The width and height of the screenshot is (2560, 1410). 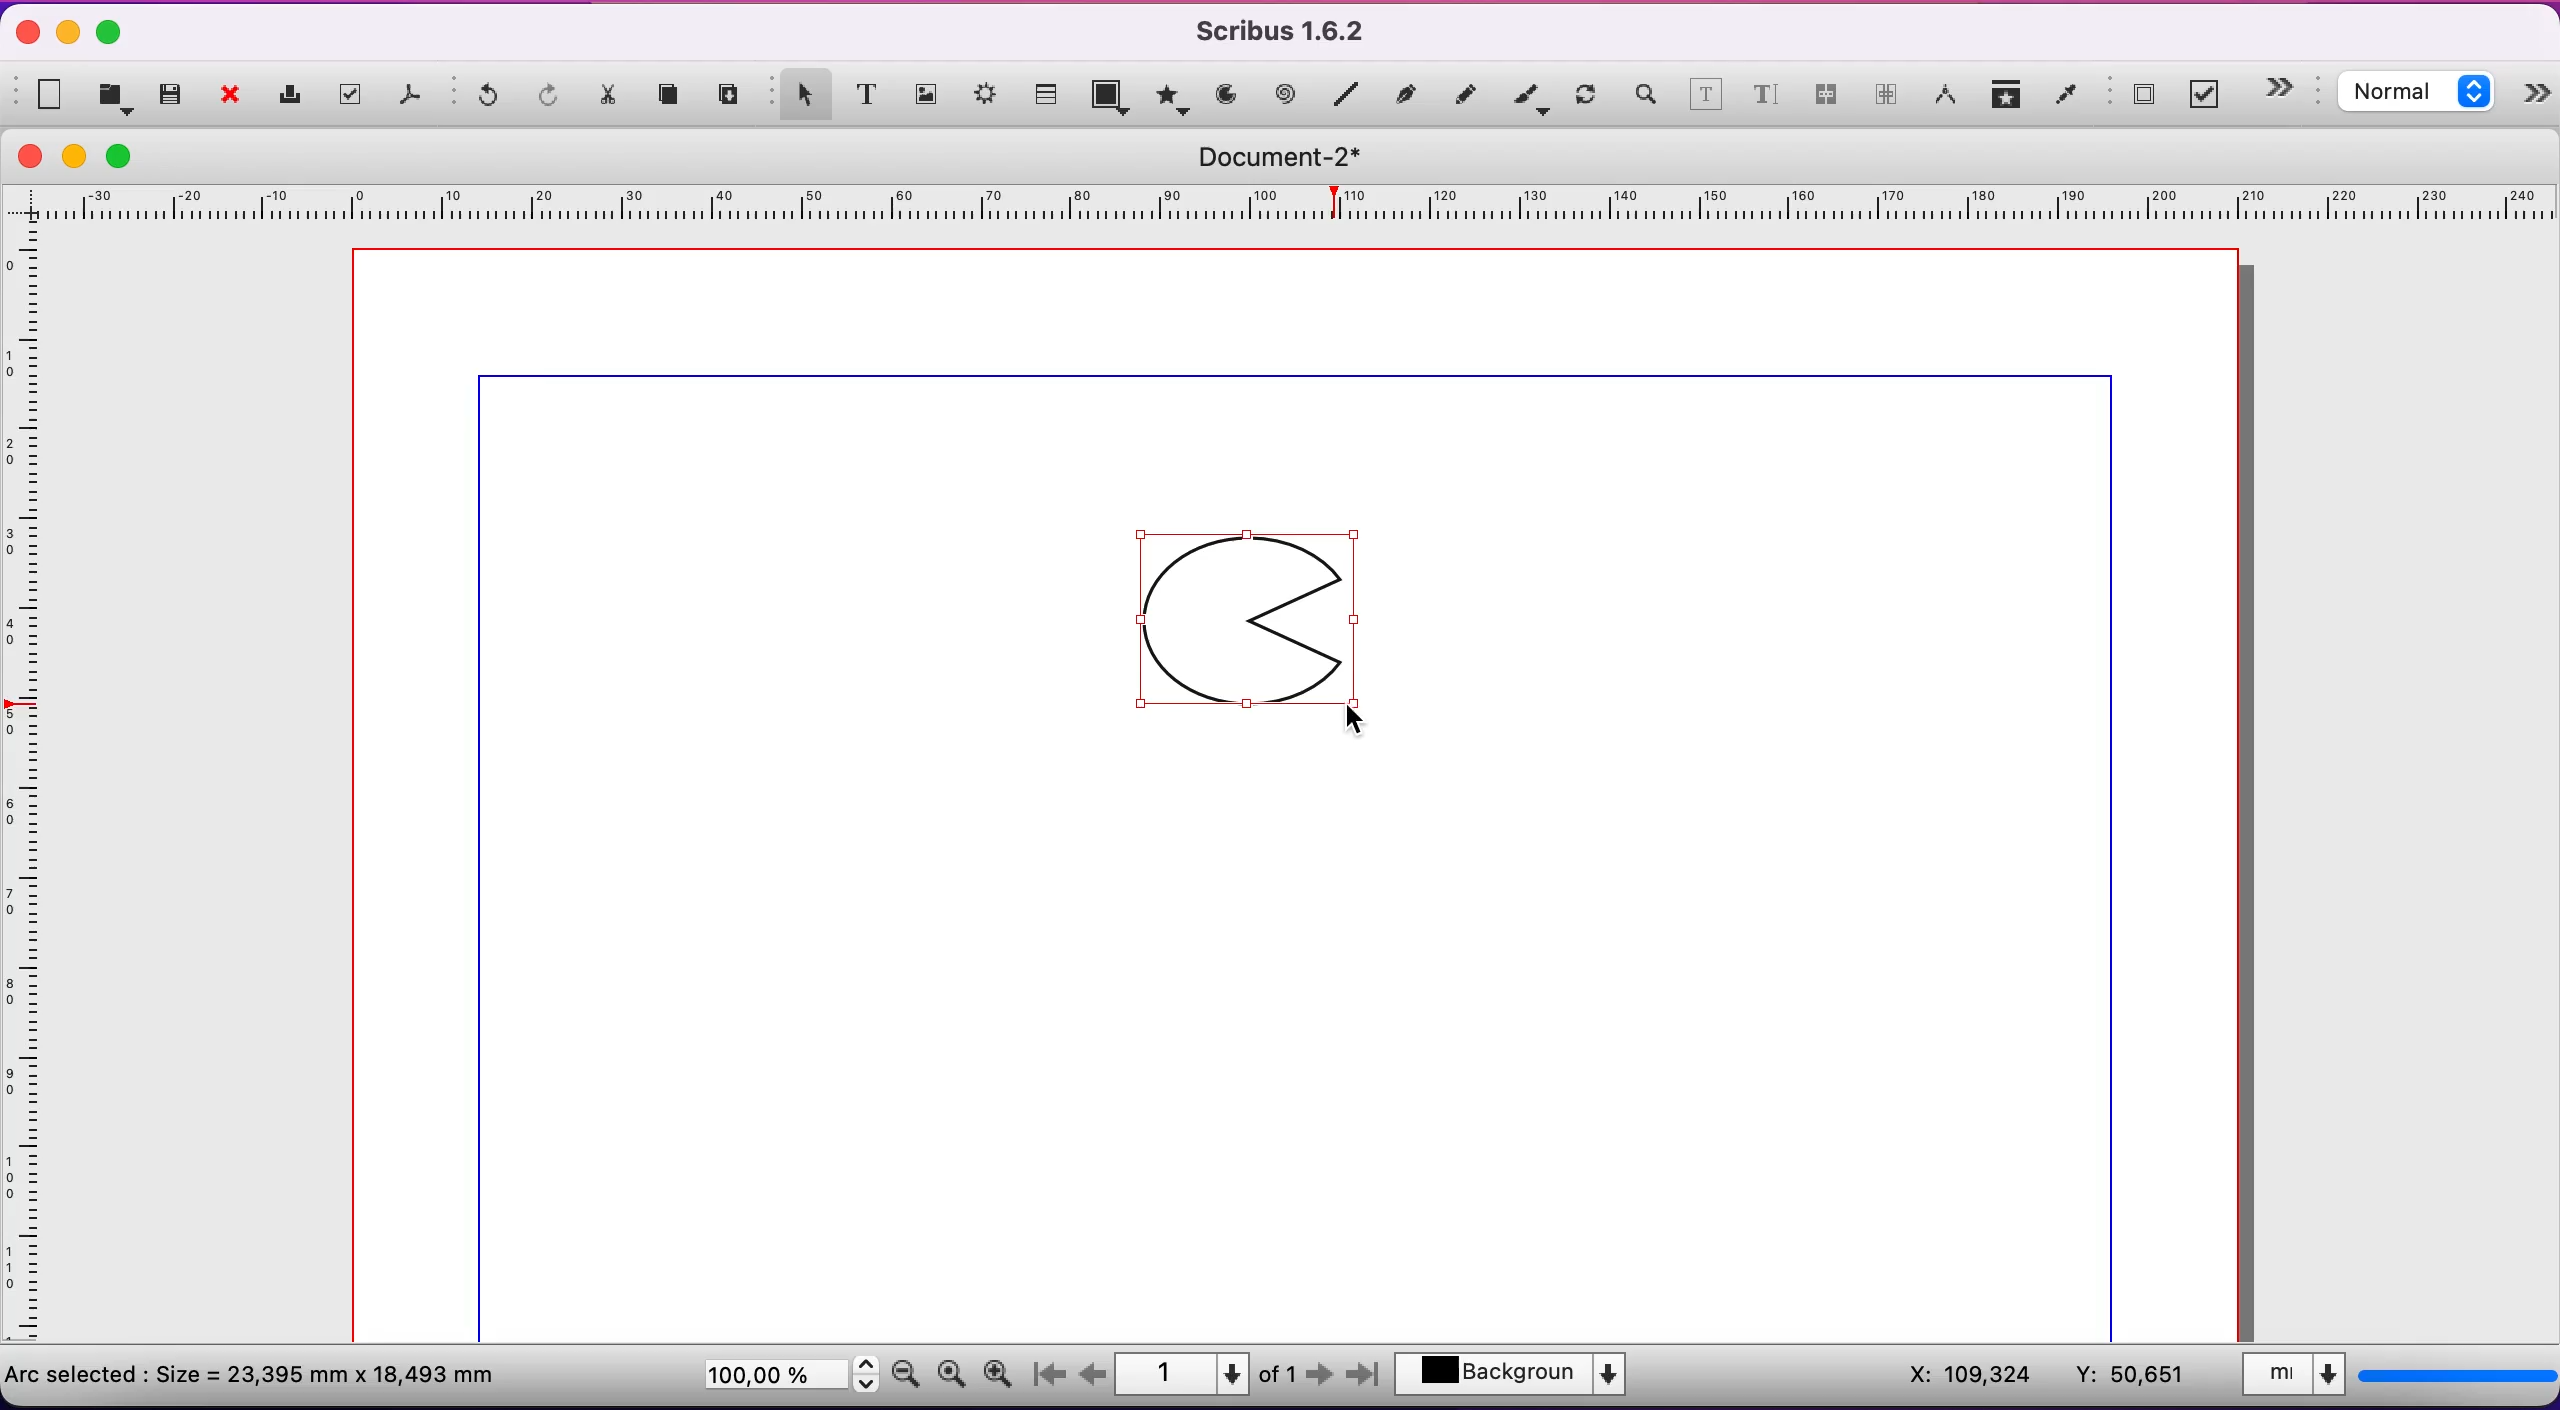 I want to click on zoom to 100%, so click(x=951, y=1378).